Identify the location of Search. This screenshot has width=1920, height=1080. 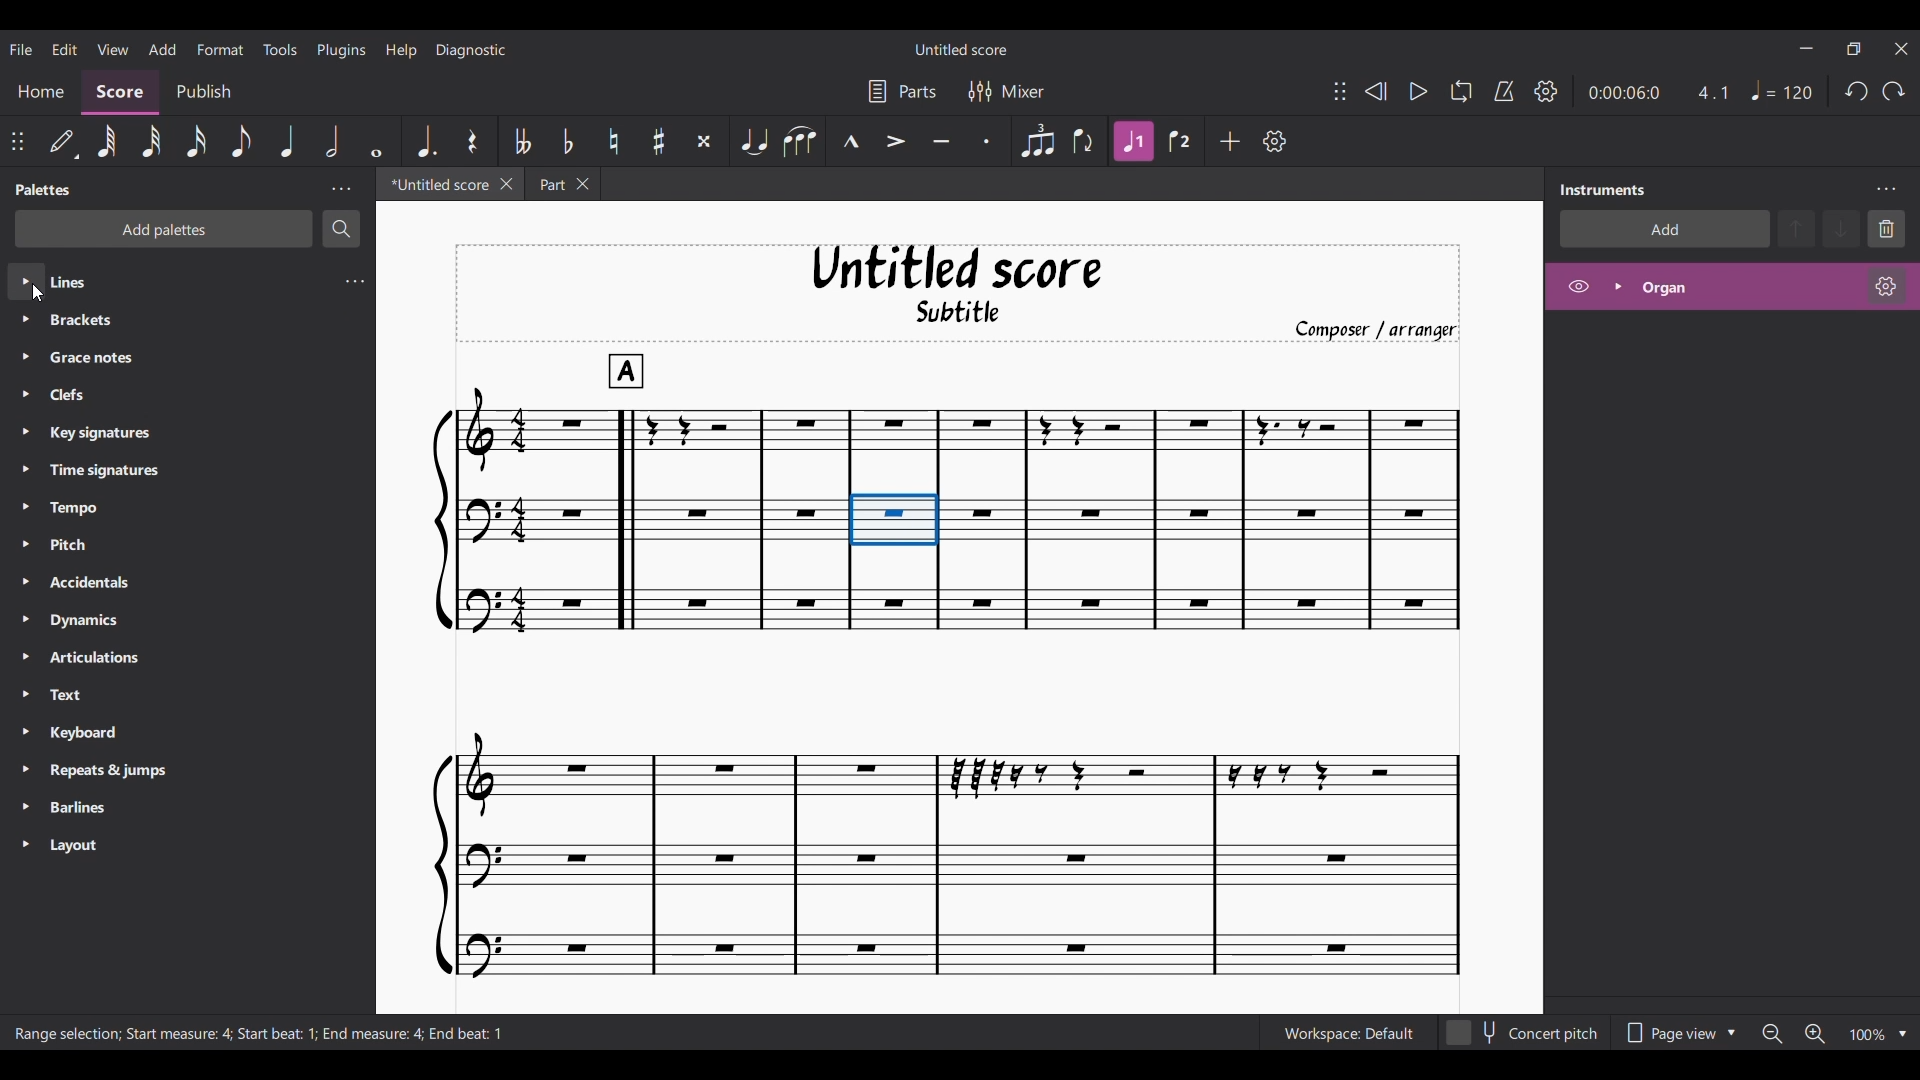
(341, 230).